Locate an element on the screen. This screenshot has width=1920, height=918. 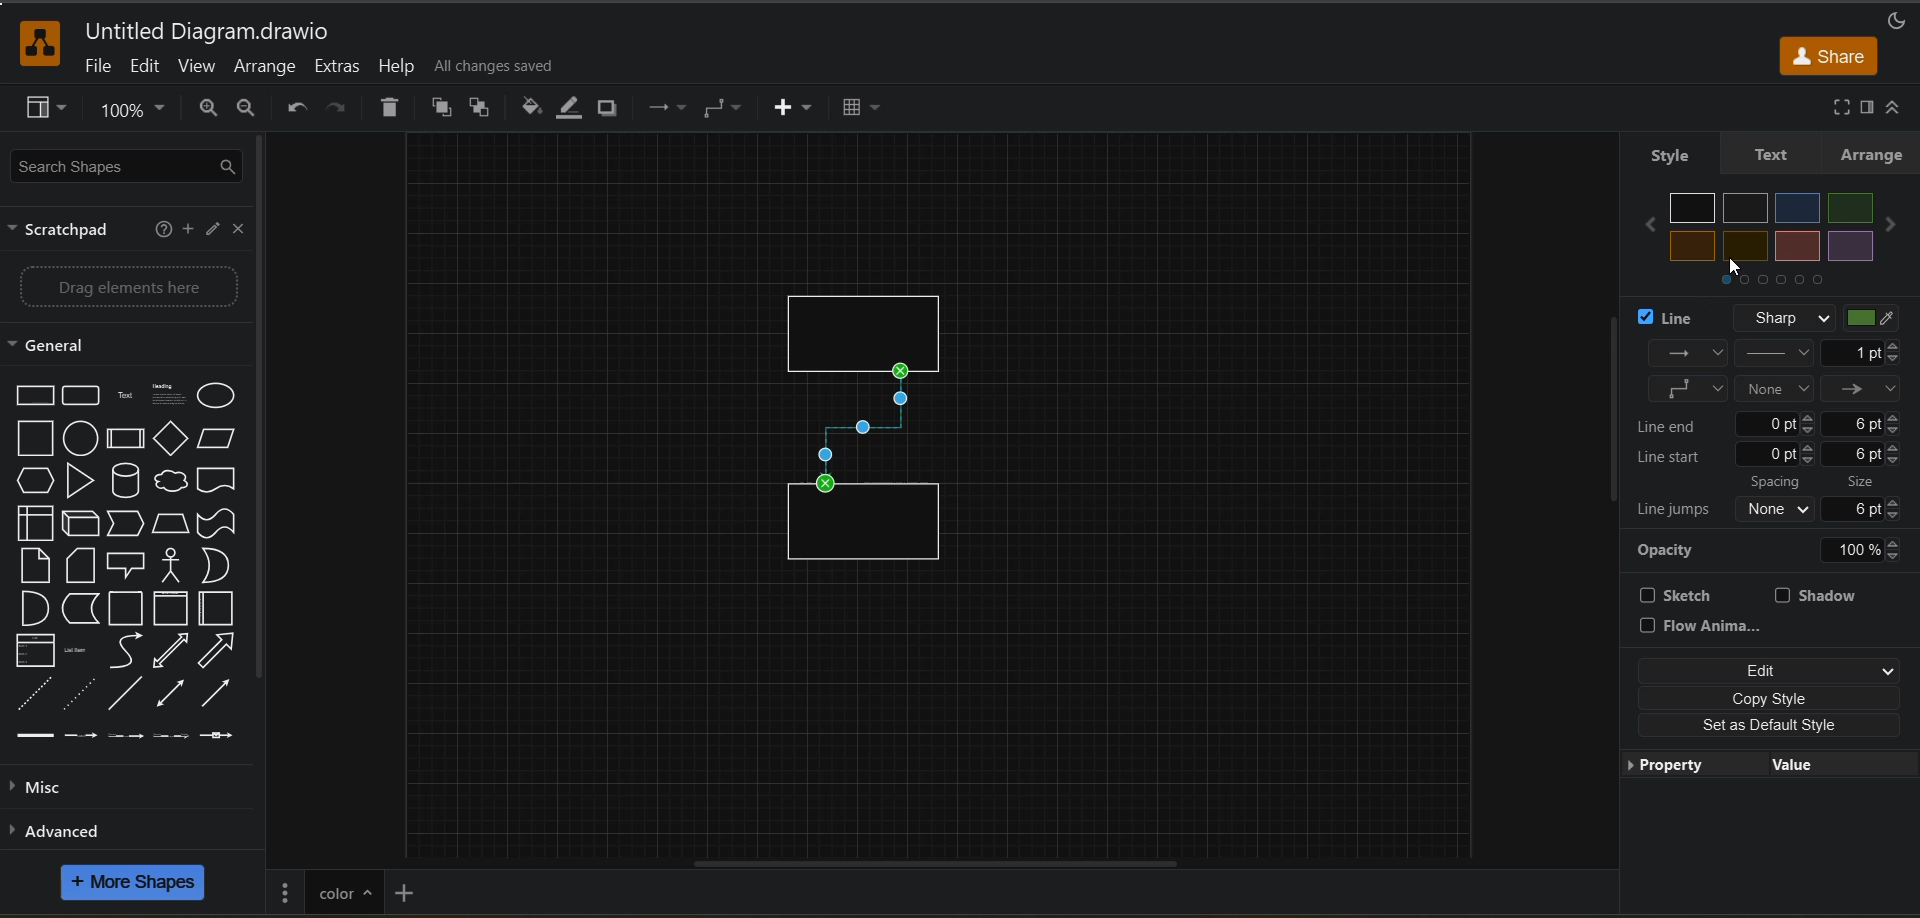
share is located at coordinates (1829, 55).